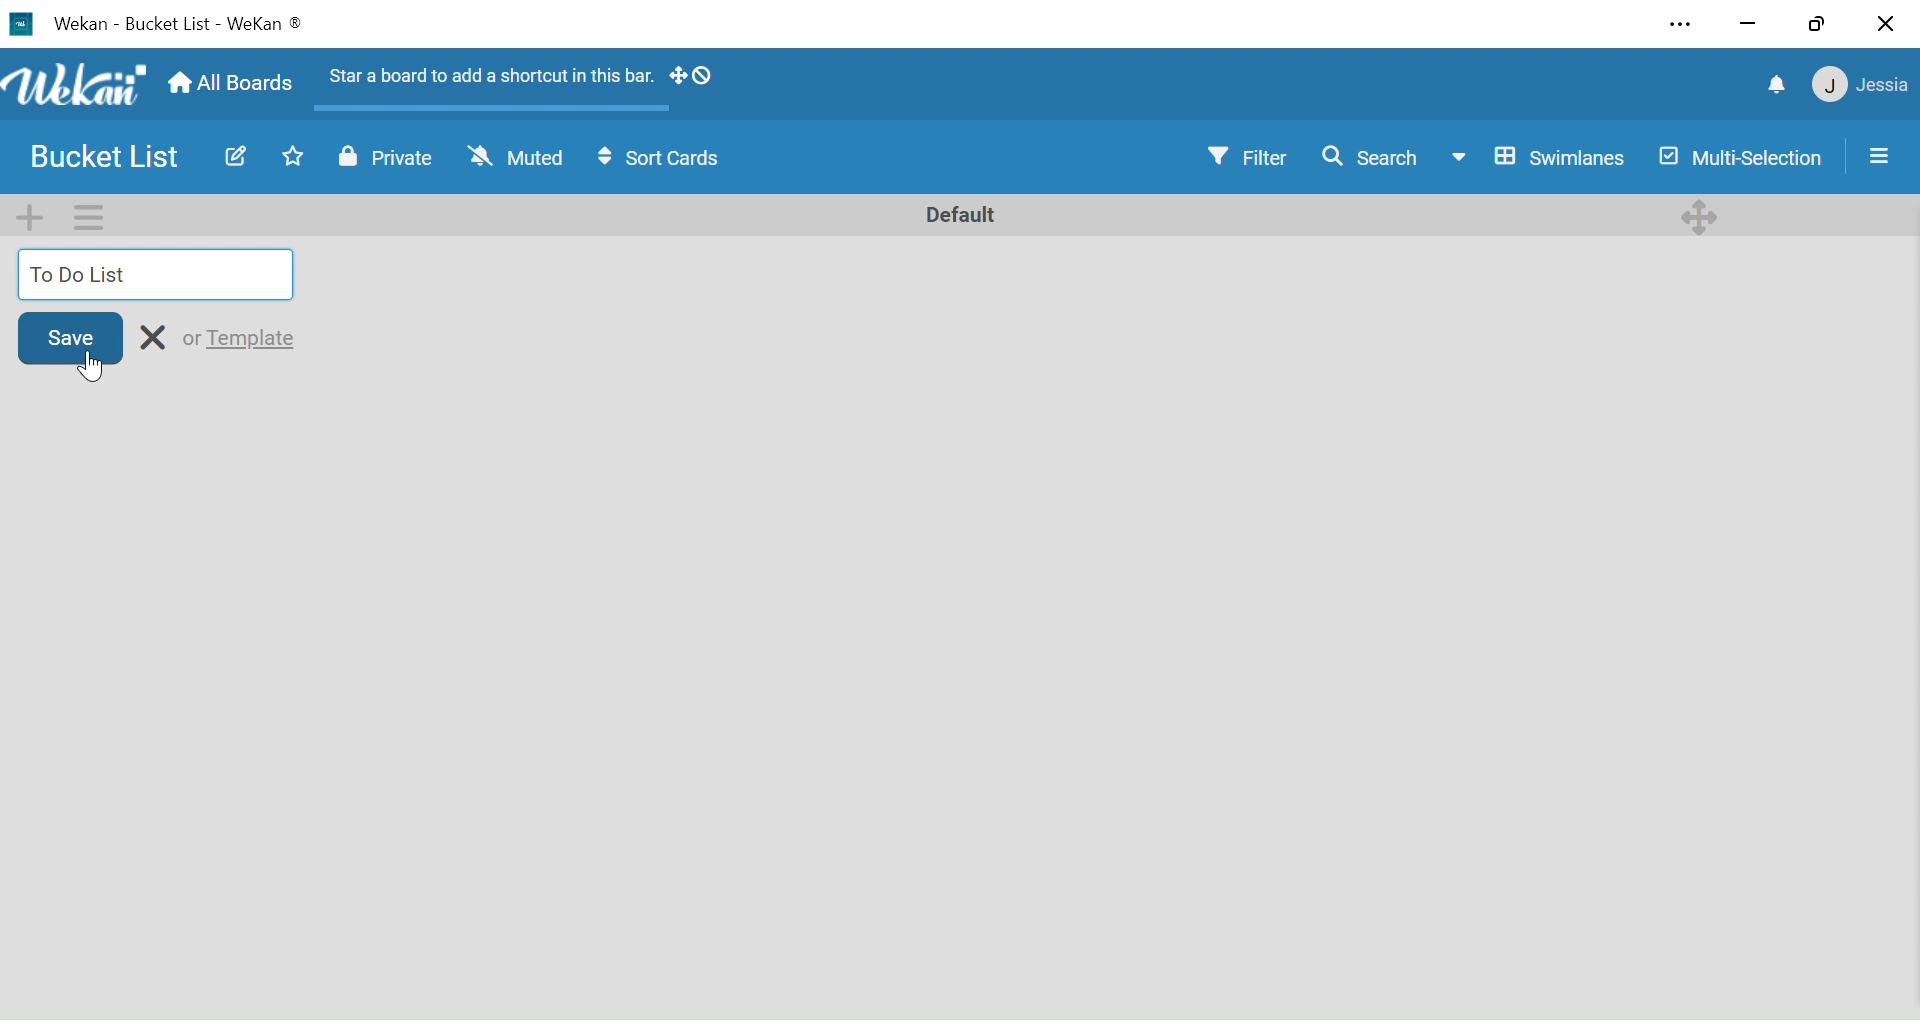  What do you see at coordinates (1748, 25) in the screenshot?
I see `minimize` at bounding box center [1748, 25].